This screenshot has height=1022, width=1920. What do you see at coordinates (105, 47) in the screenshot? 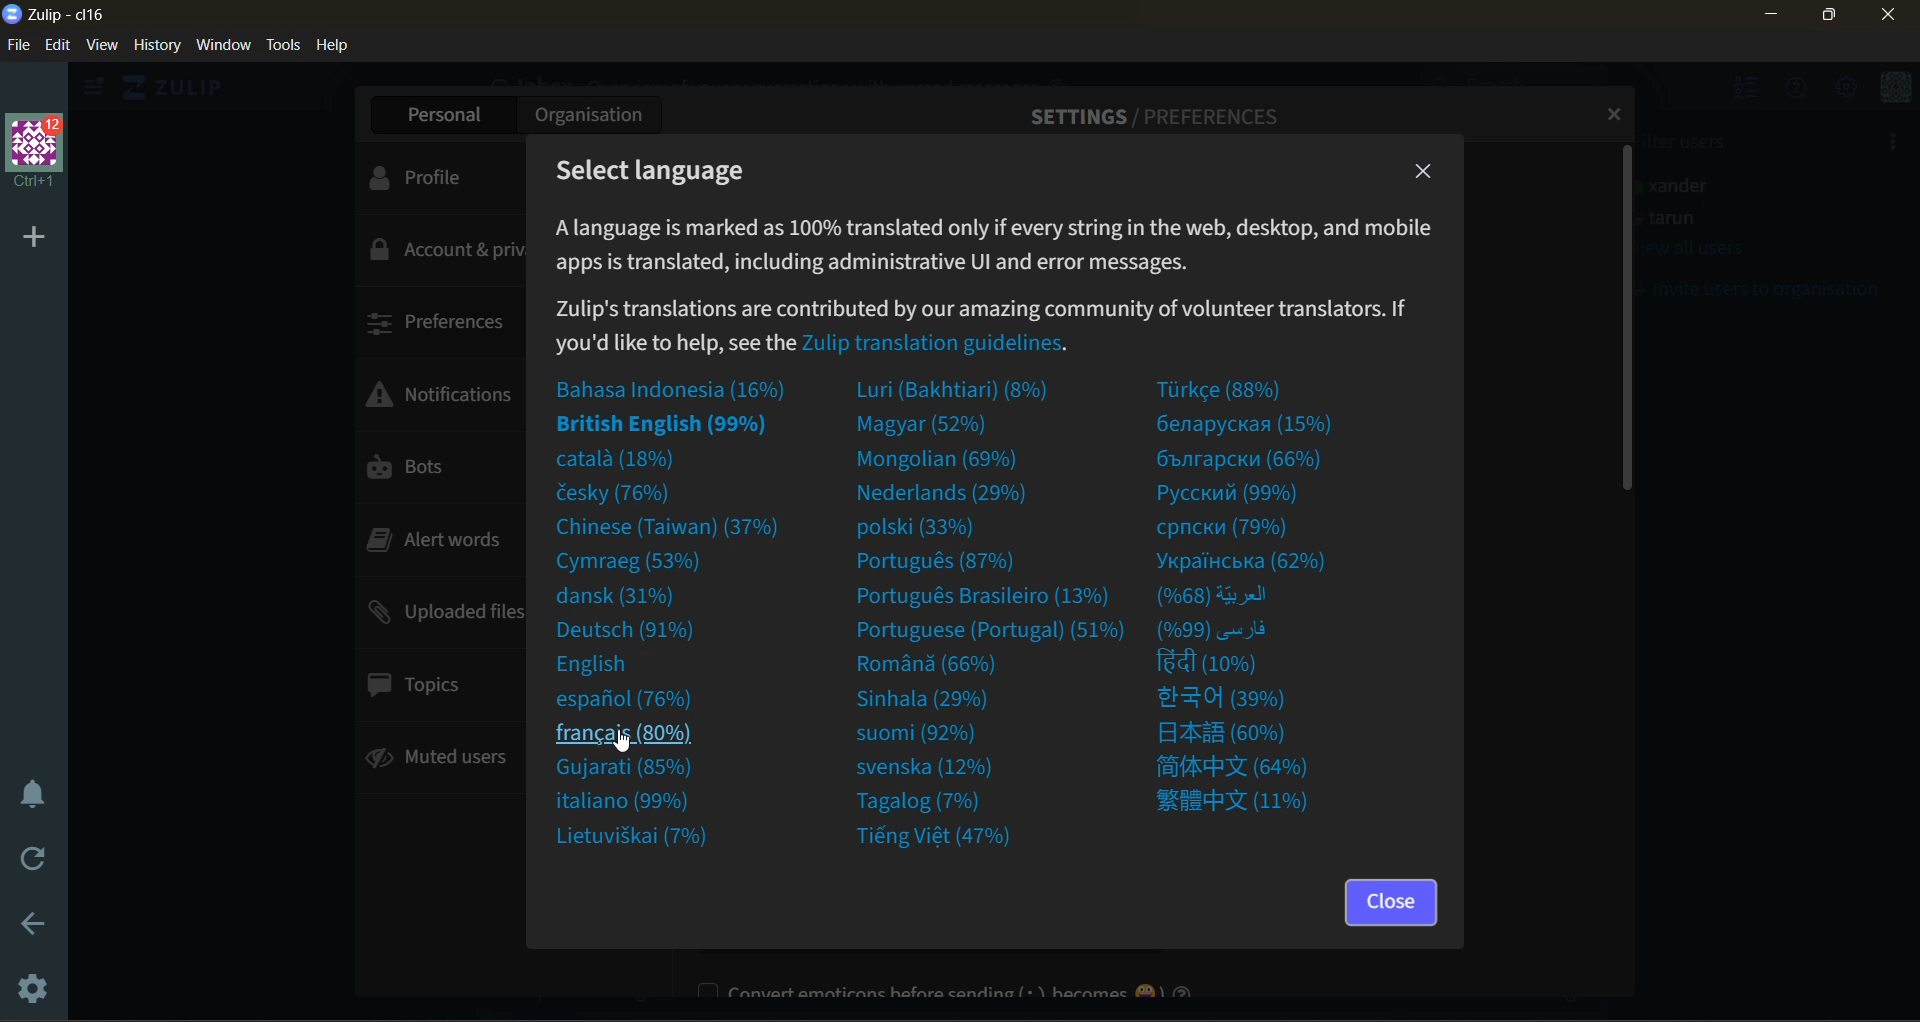
I see `view` at bounding box center [105, 47].